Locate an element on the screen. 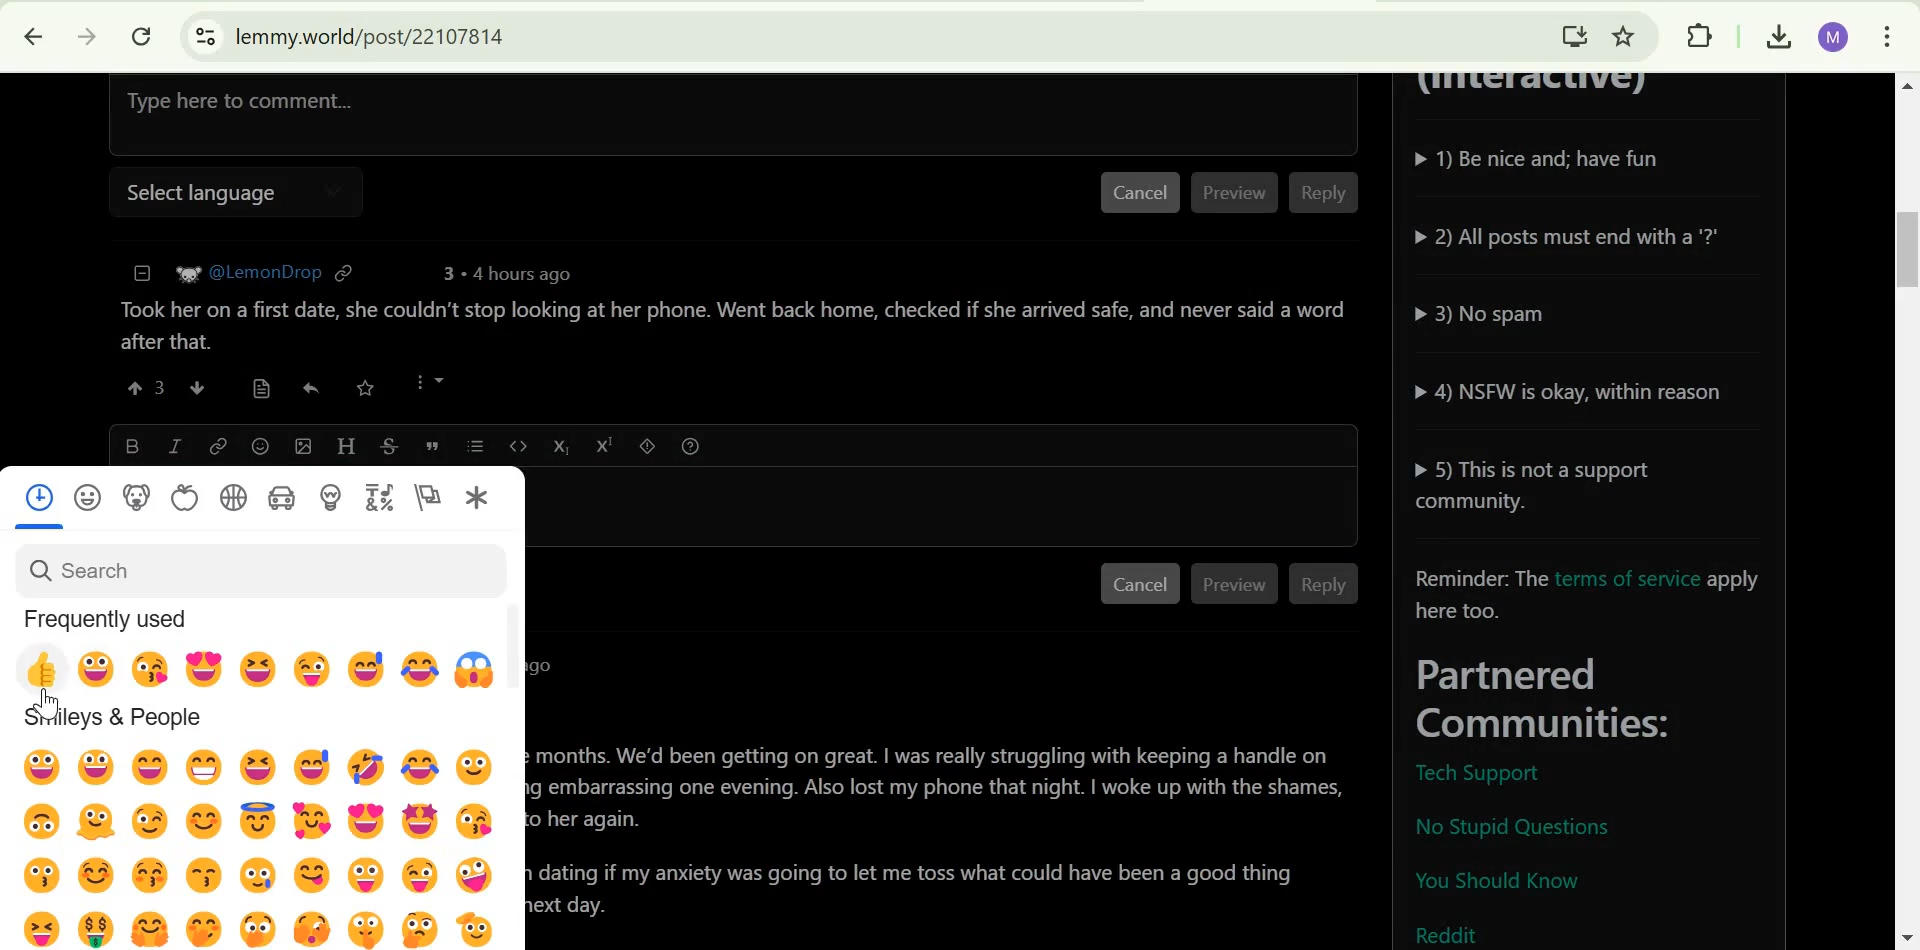  customize and control Google Chrome is located at coordinates (1888, 39).